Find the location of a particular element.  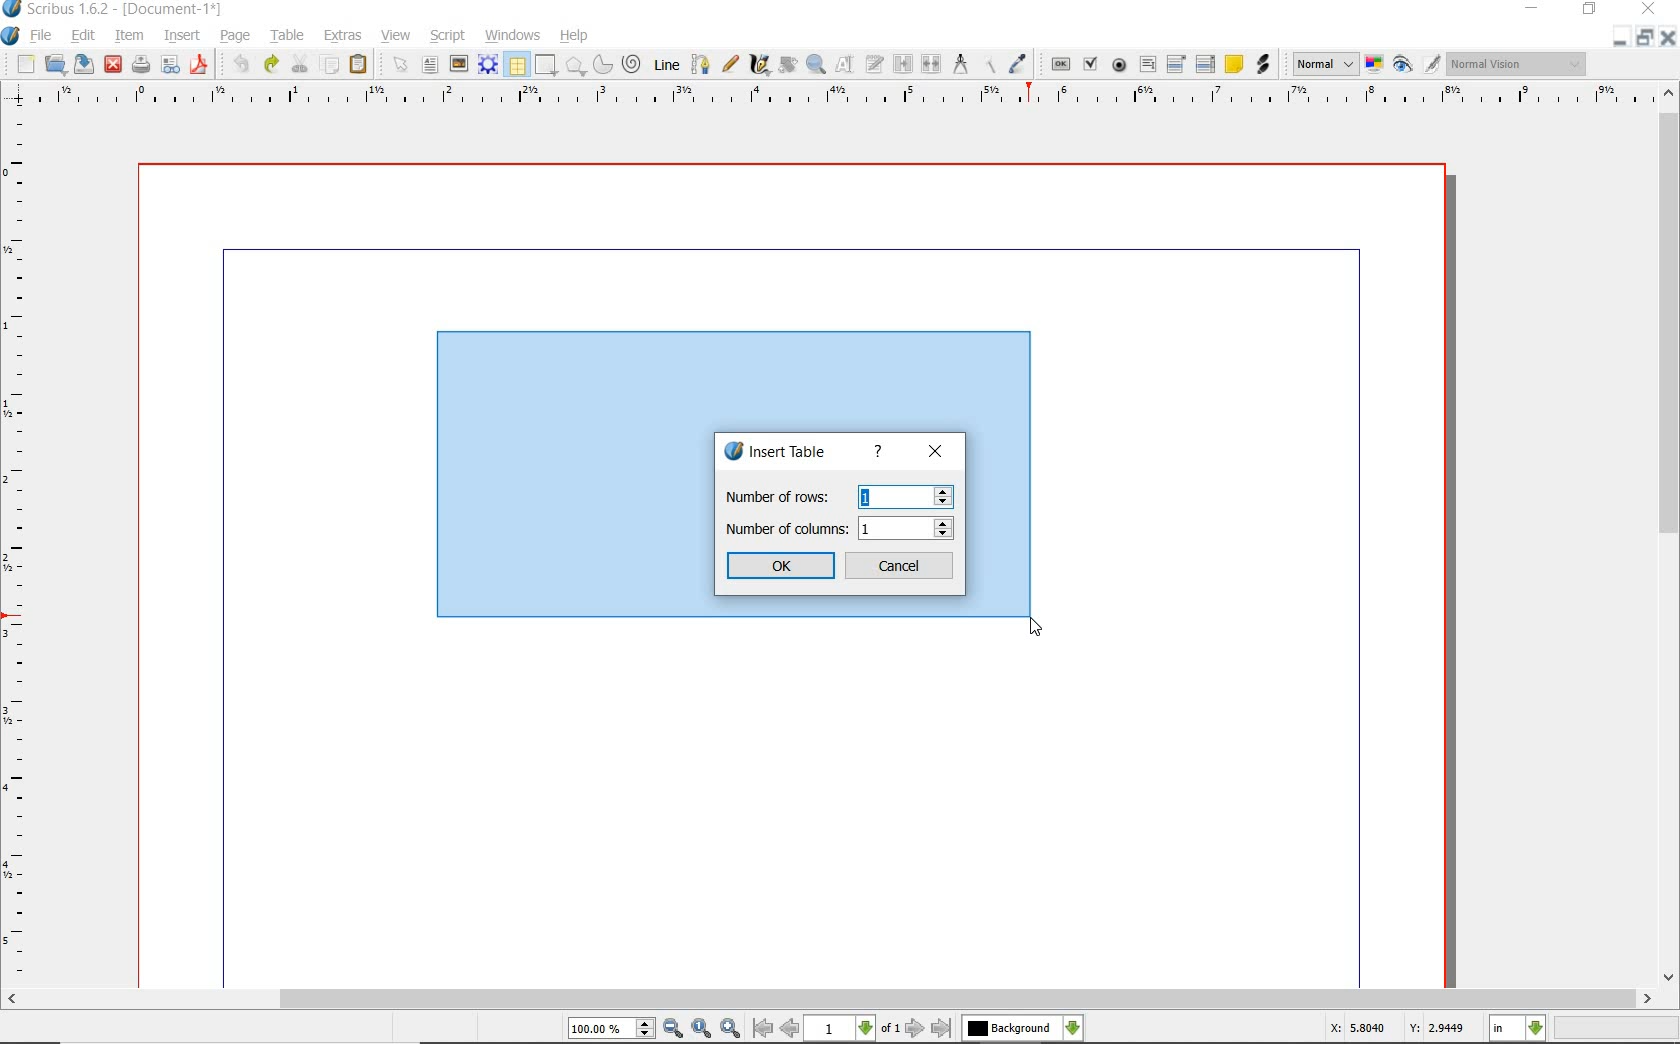

scrollbar is located at coordinates (831, 1000).